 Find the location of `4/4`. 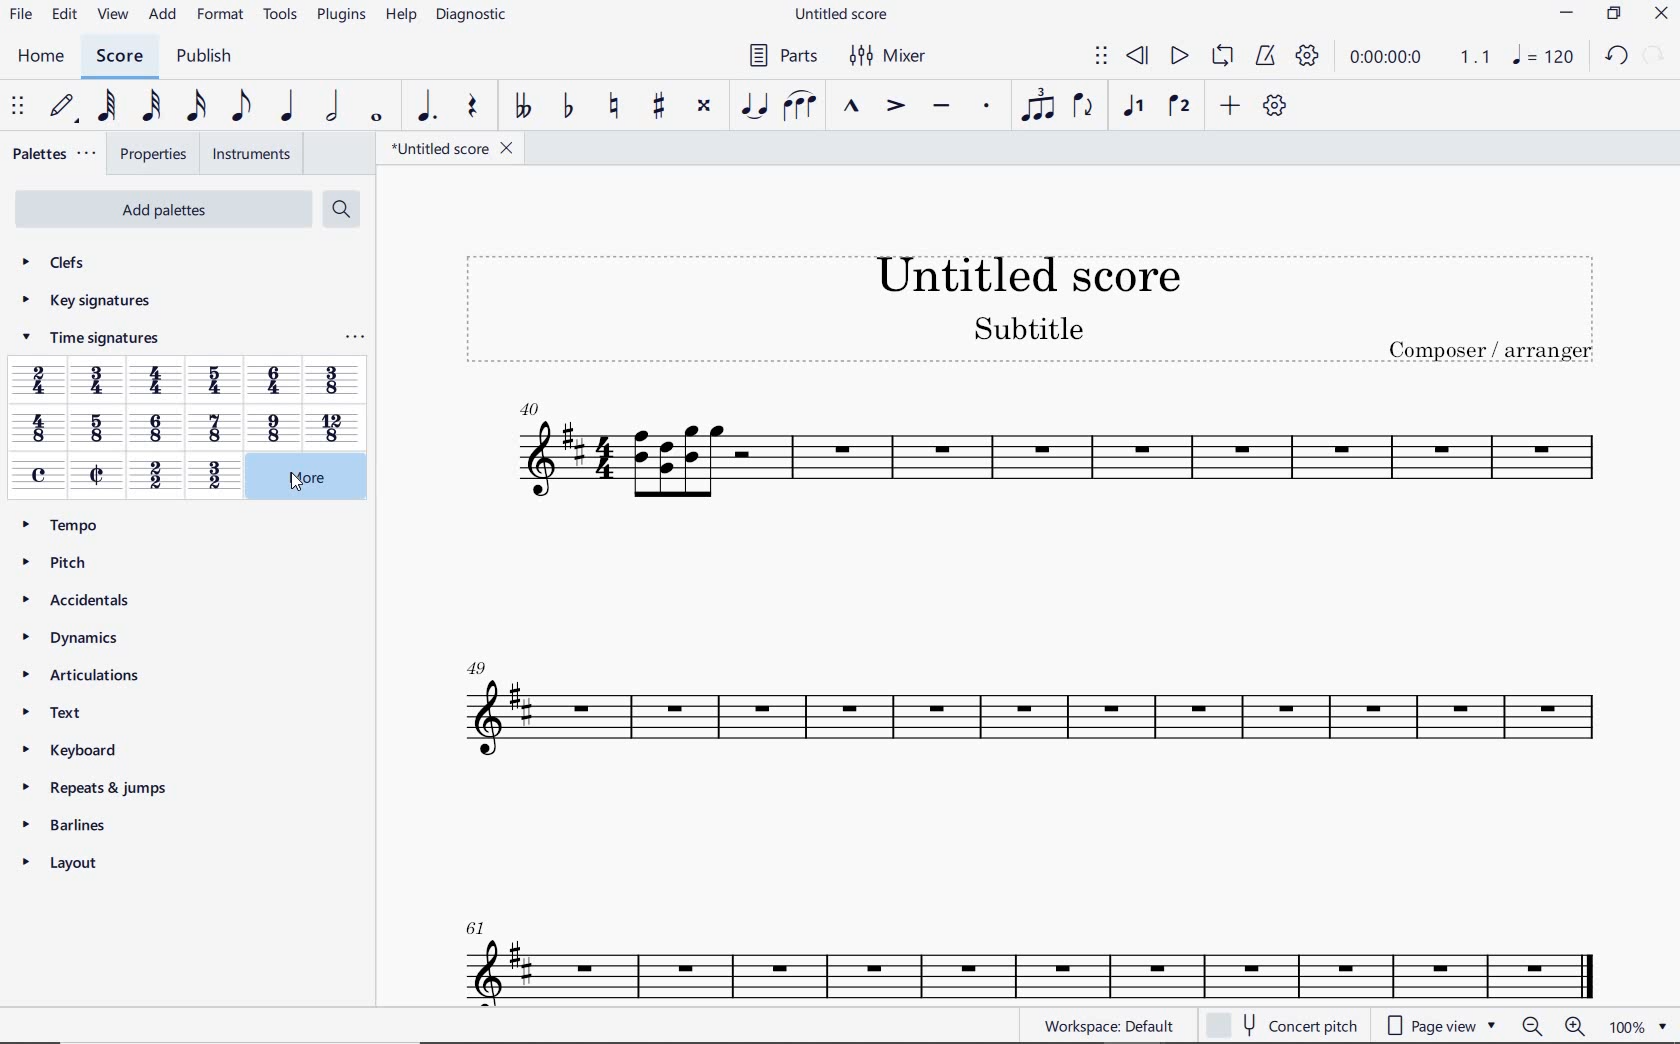

4/4 is located at coordinates (159, 383).